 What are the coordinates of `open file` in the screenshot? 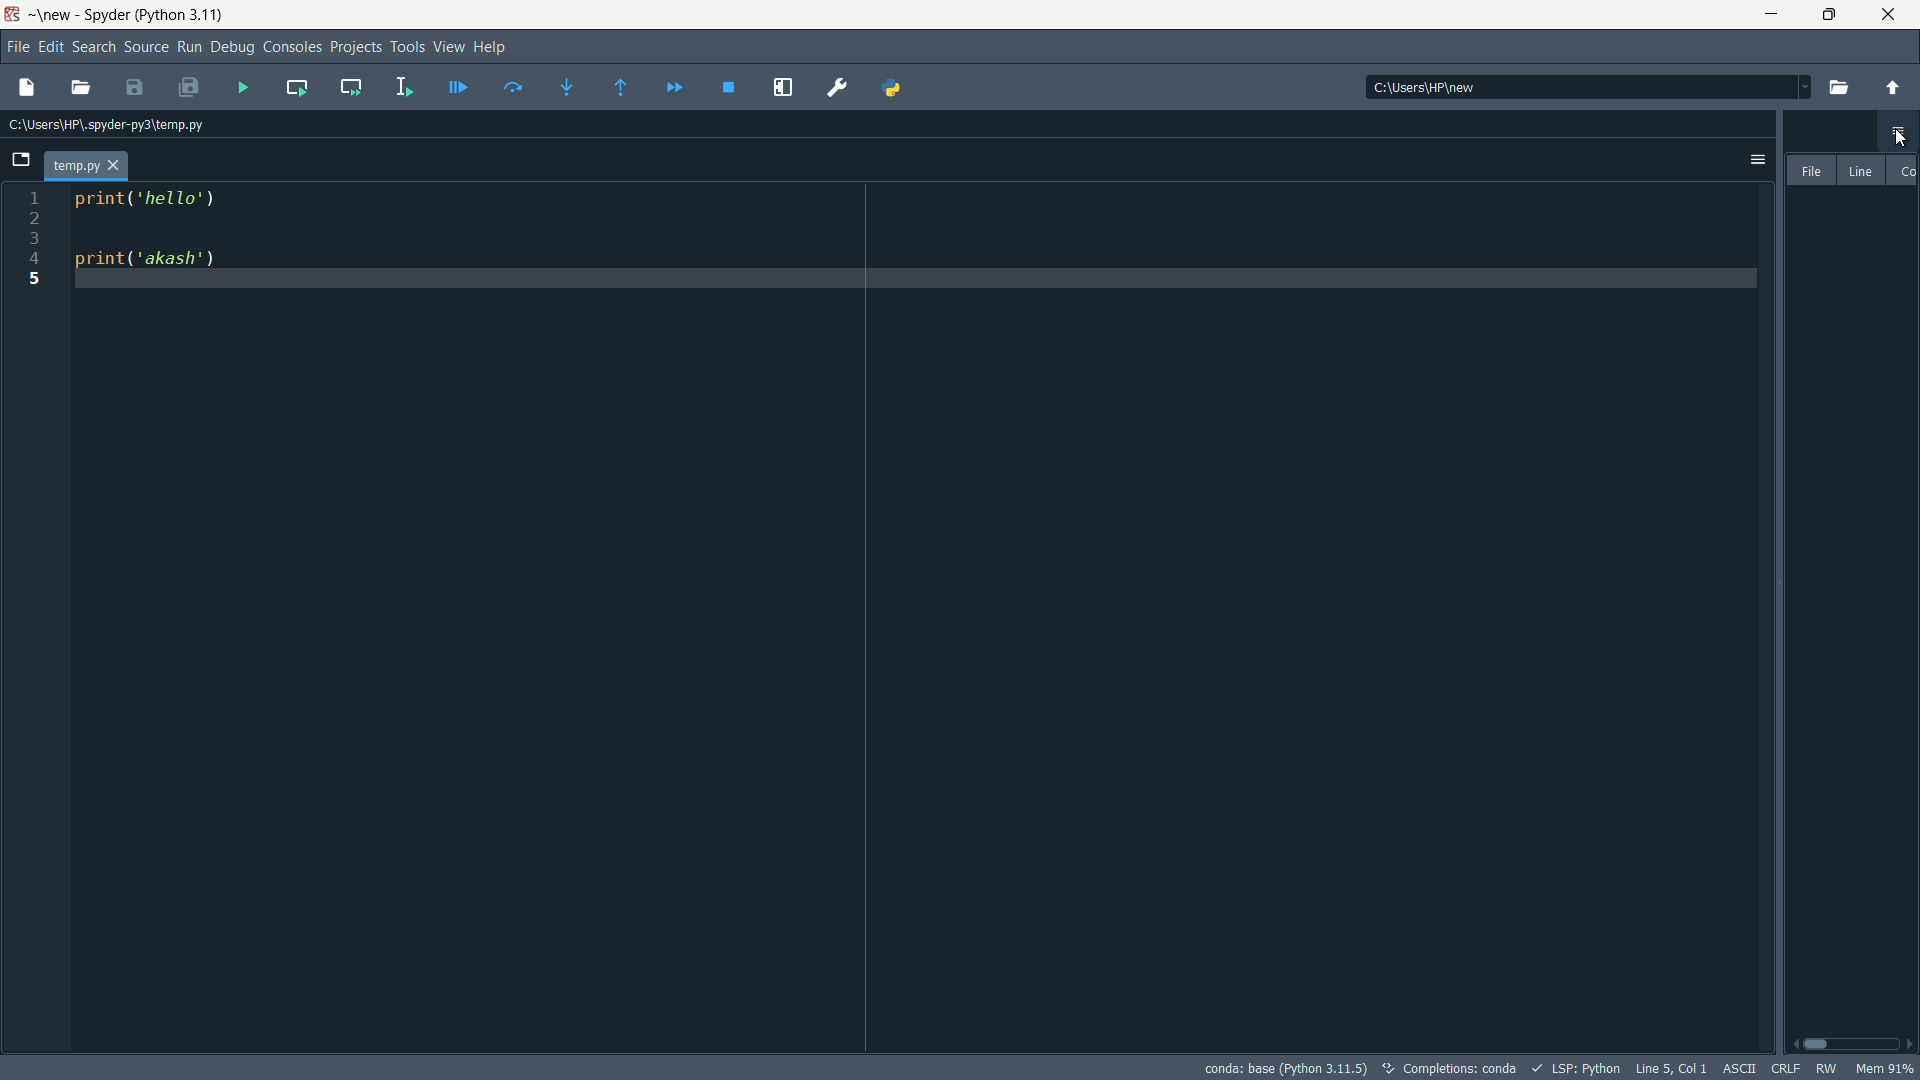 It's located at (79, 88).